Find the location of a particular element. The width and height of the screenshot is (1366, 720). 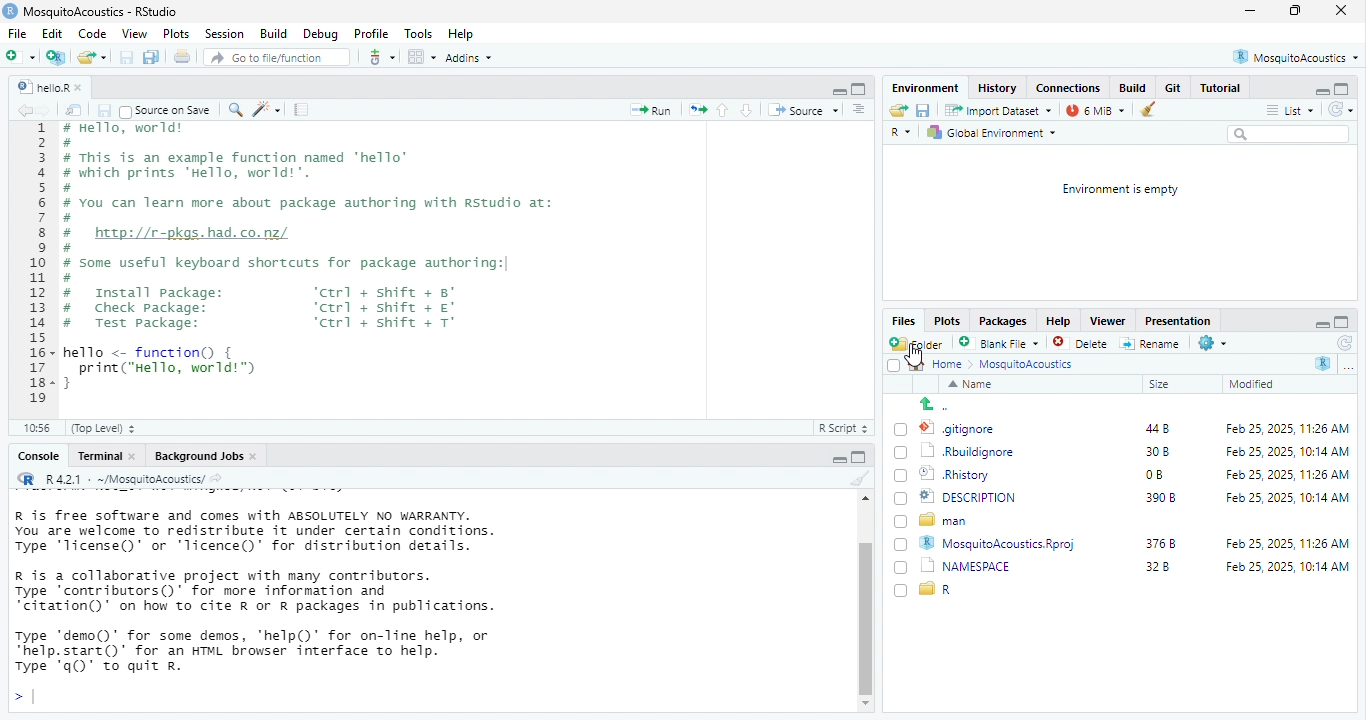

Rstudio logo is located at coordinates (12, 13).